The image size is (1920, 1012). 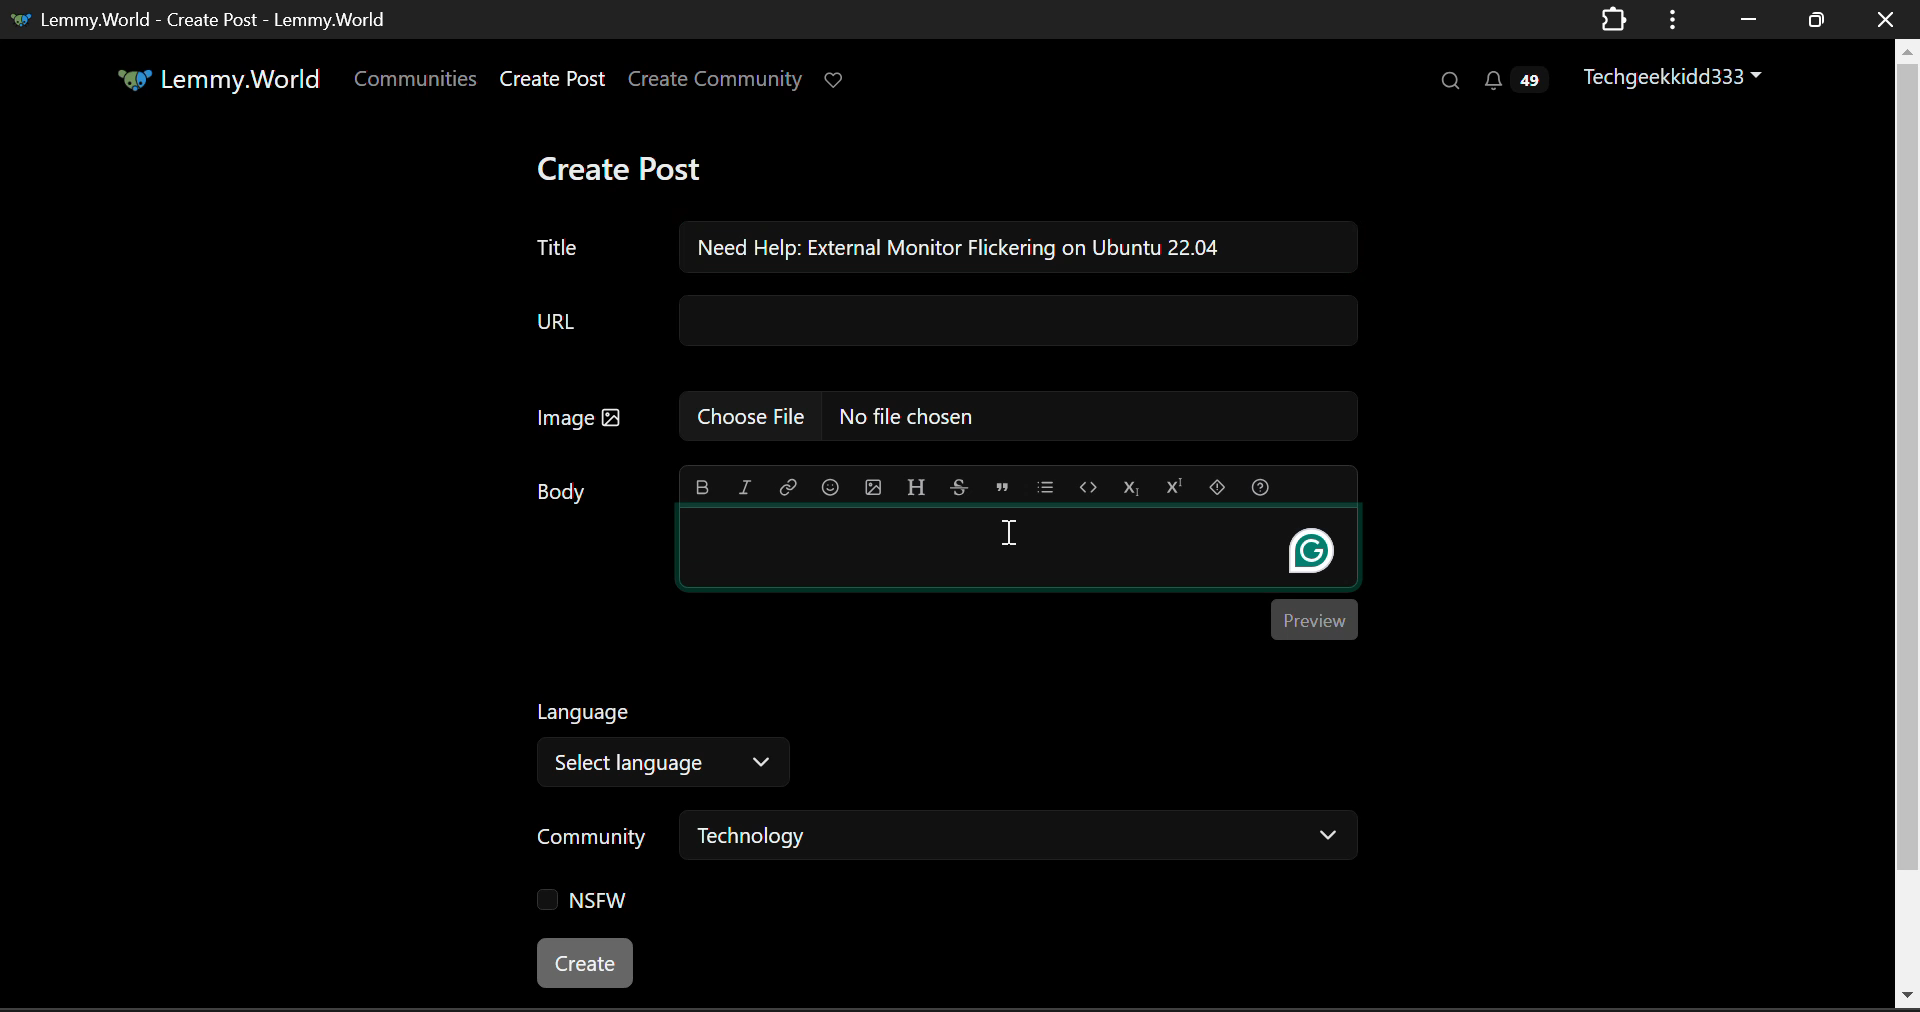 I want to click on Italic, so click(x=743, y=489).